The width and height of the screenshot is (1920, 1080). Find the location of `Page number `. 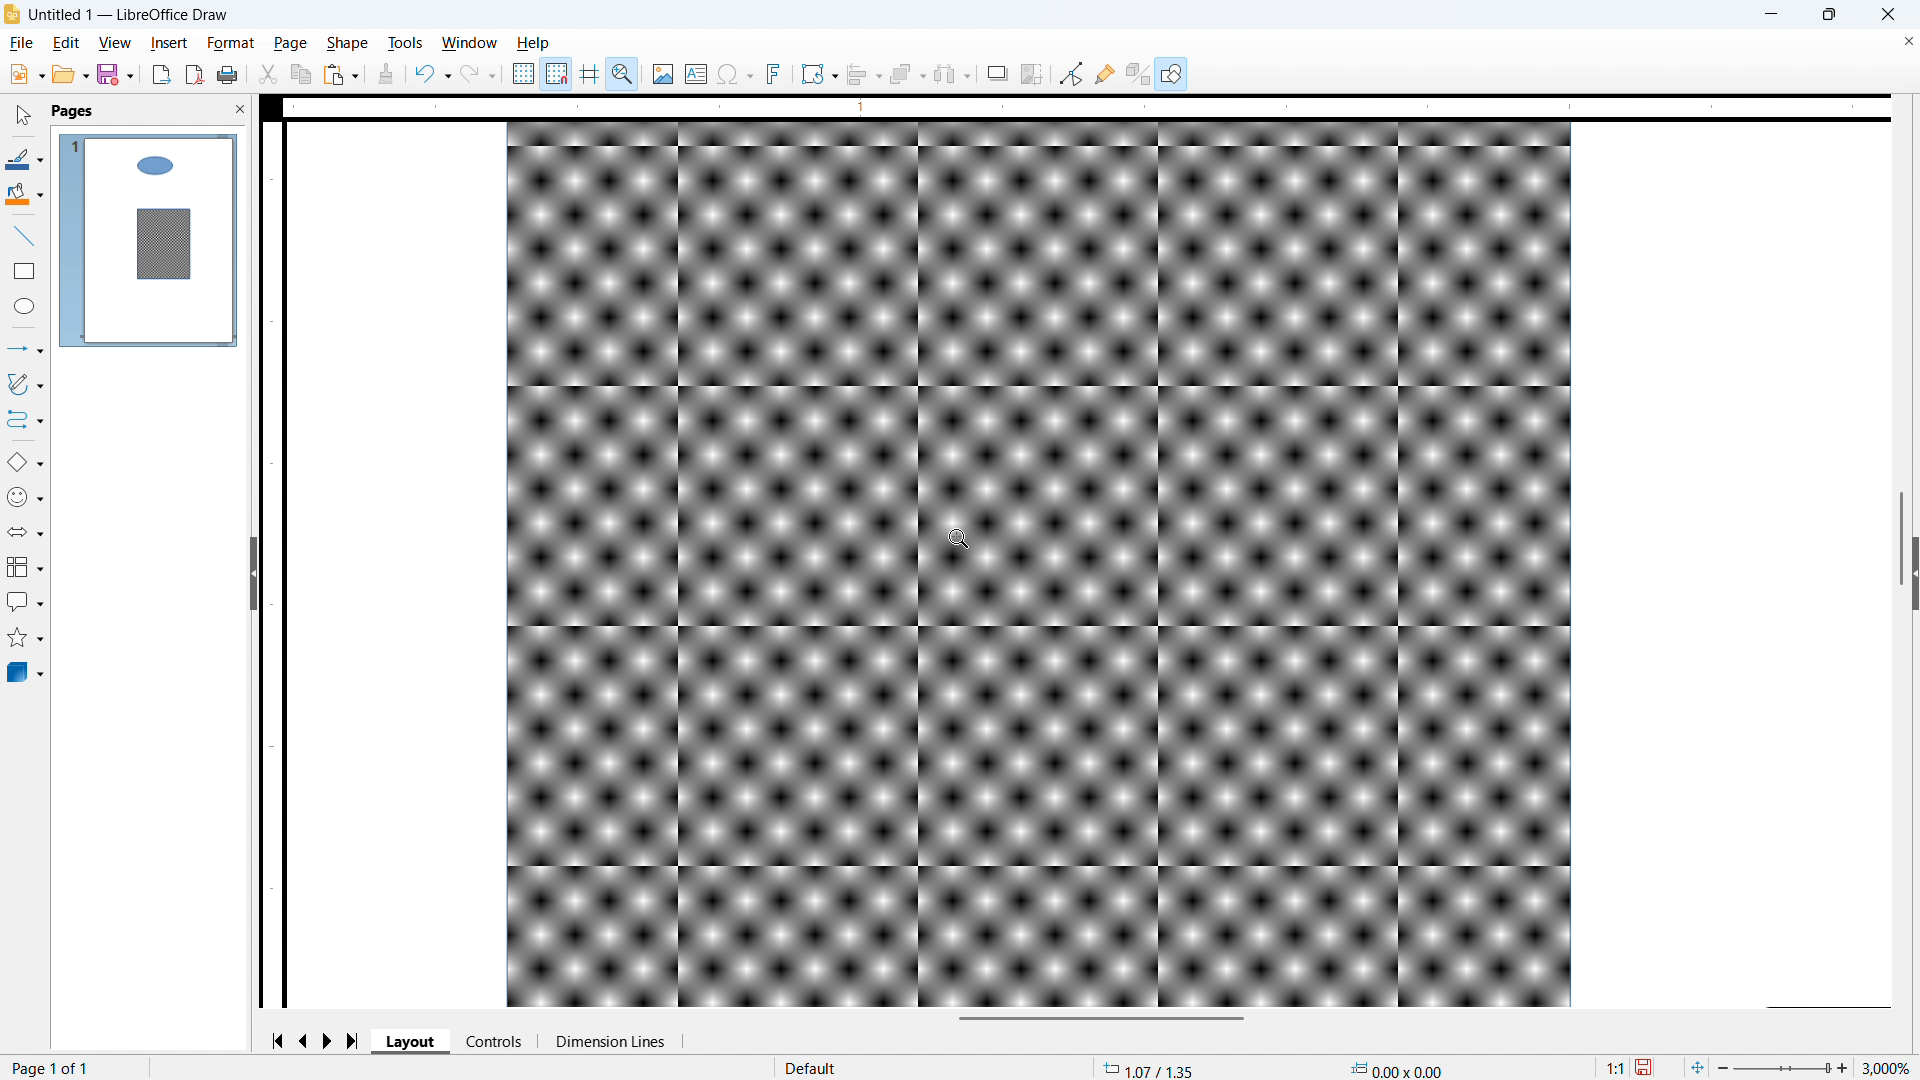

Page number  is located at coordinates (53, 1069).